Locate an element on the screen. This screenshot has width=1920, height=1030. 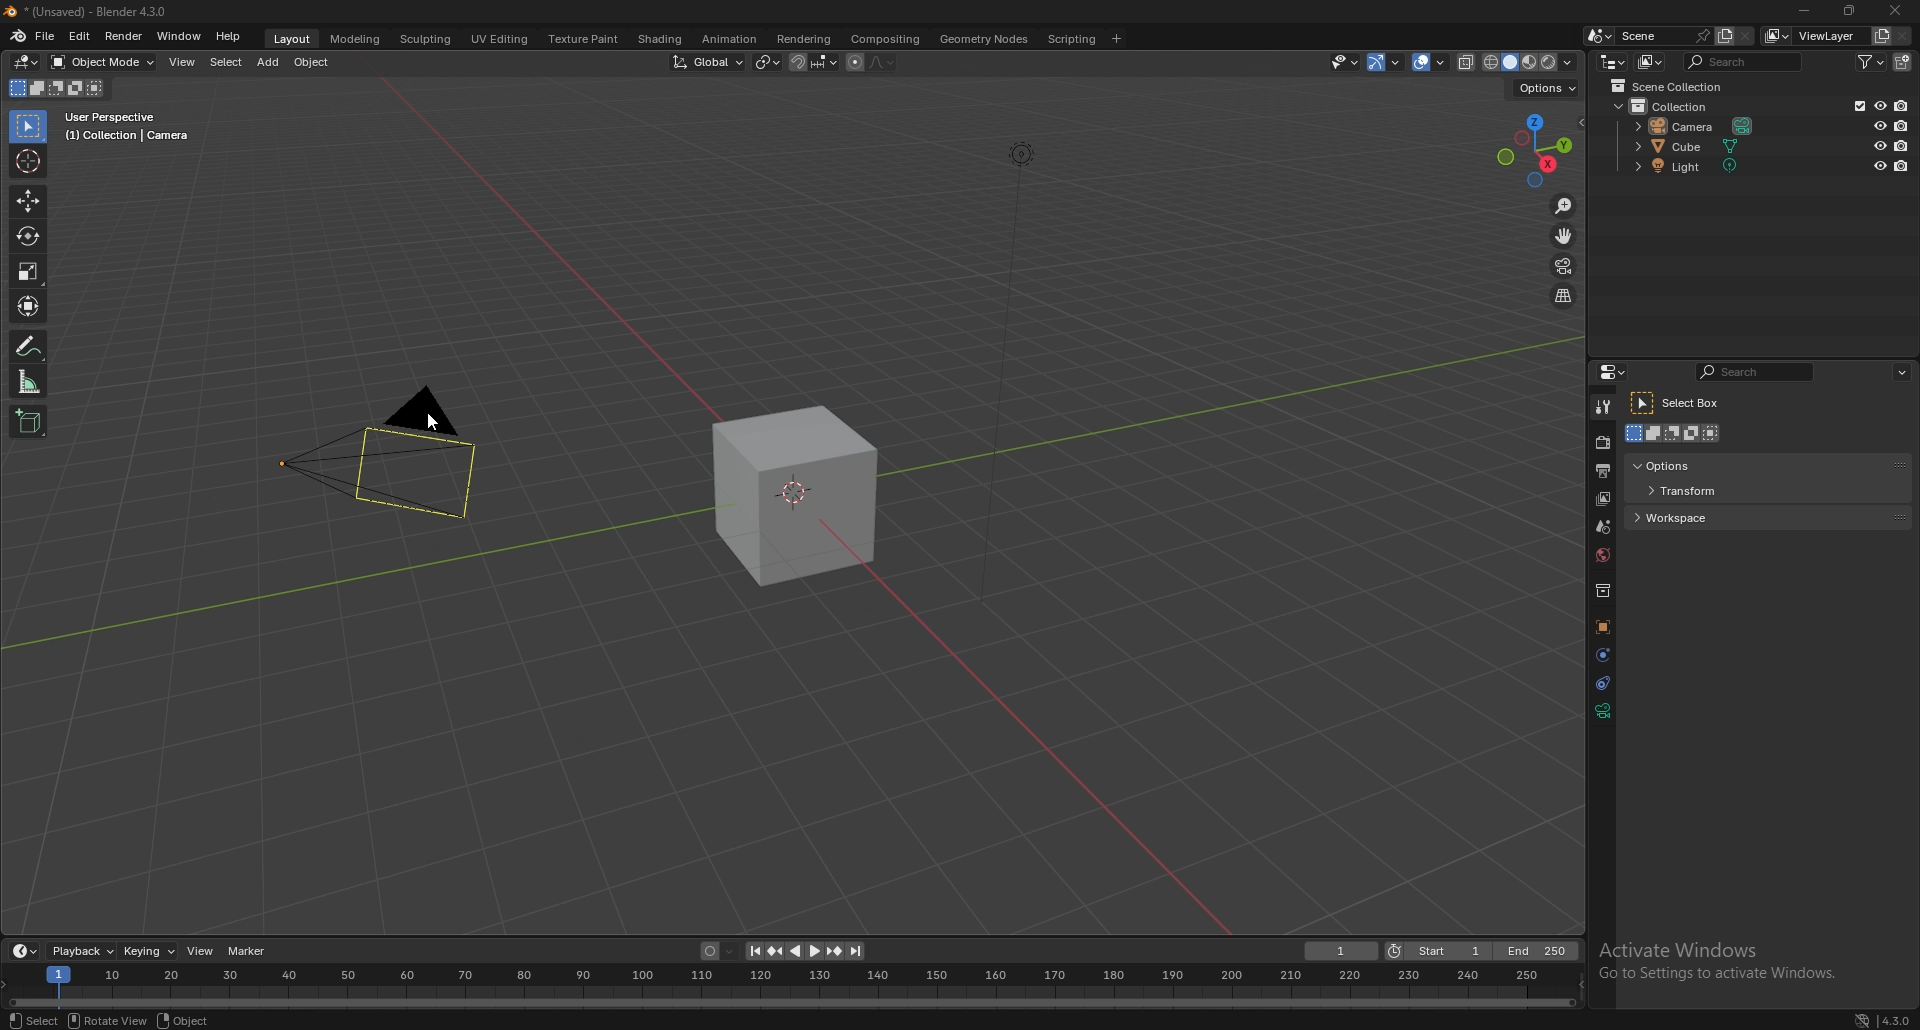
transform is located at coordinates (1691, 492).